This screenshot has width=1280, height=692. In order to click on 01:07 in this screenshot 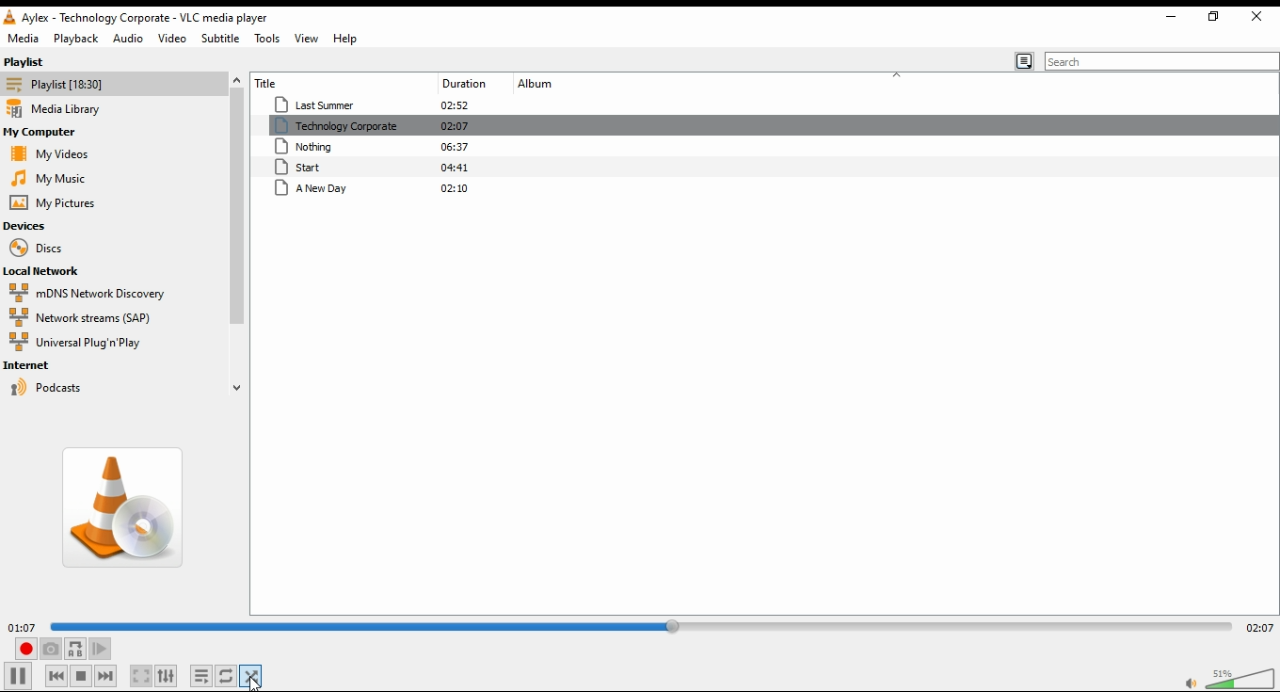, I will do `click(23, 625)`.